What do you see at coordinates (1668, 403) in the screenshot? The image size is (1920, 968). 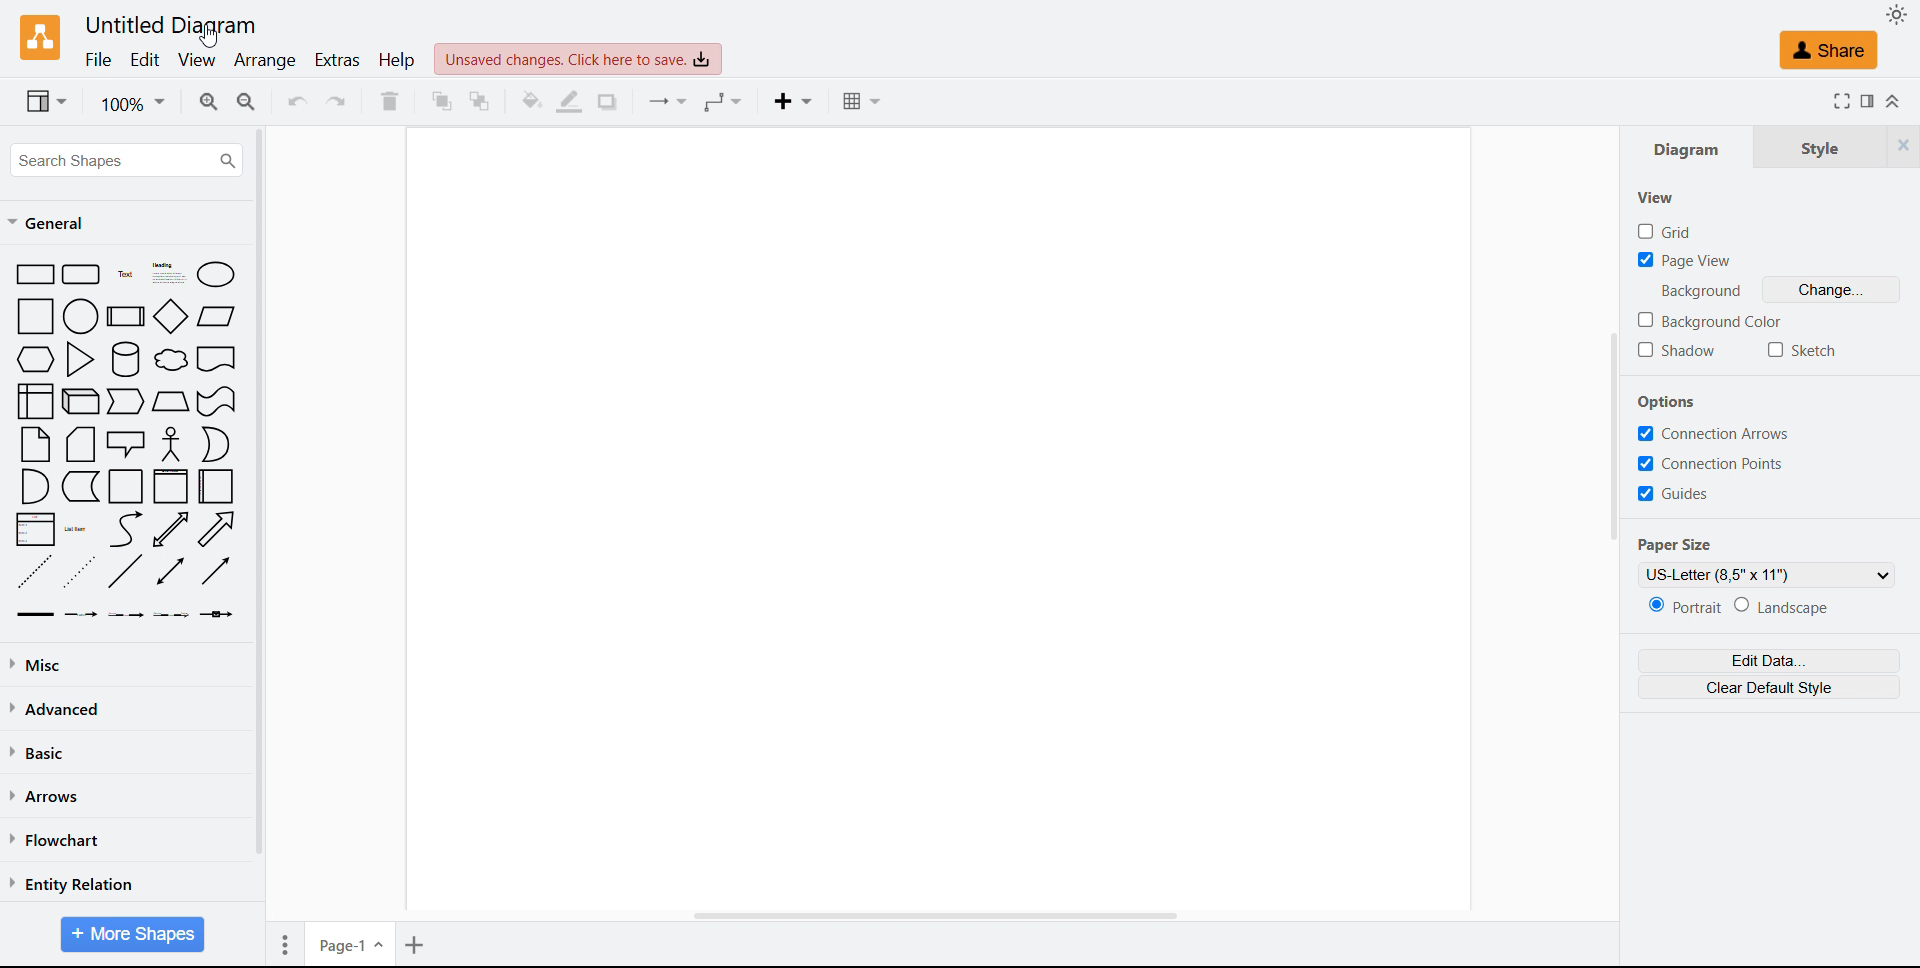 I see `Options ` at bounding box center [1668, 403].